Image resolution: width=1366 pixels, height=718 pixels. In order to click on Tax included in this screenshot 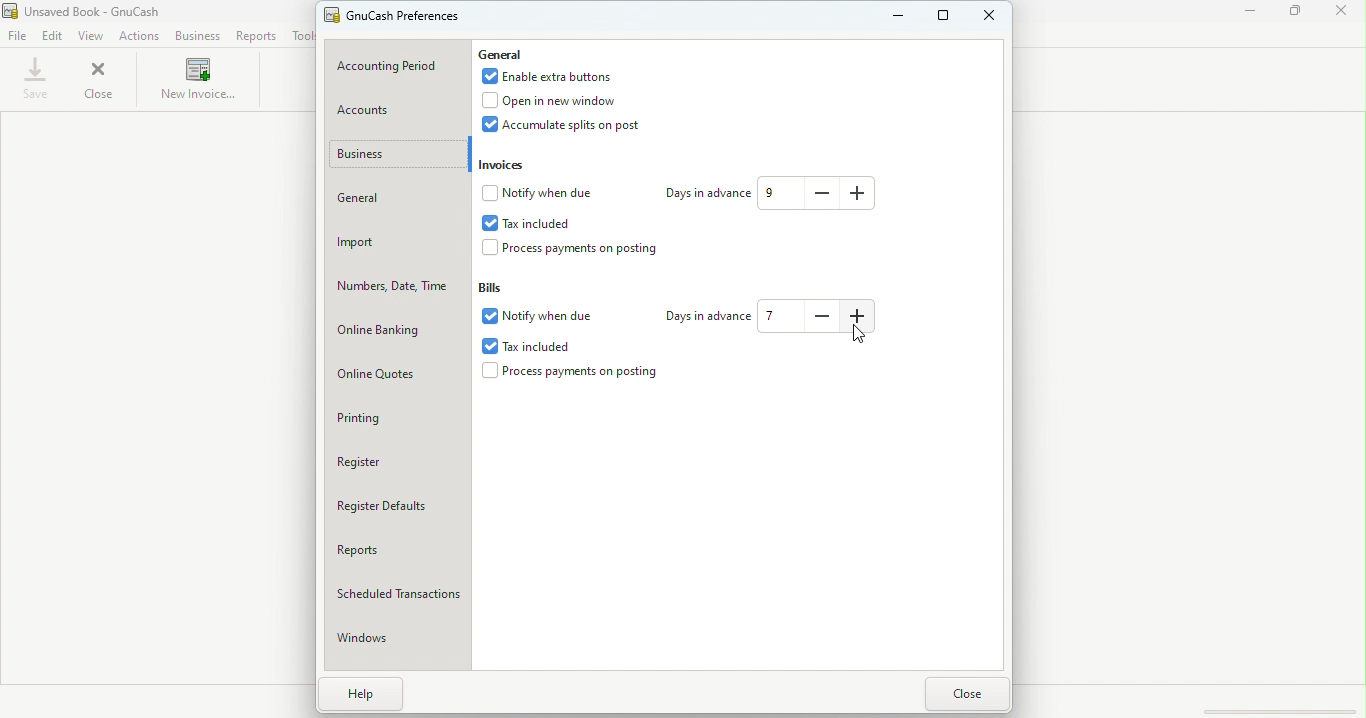, I will do `click(531, 346)`.